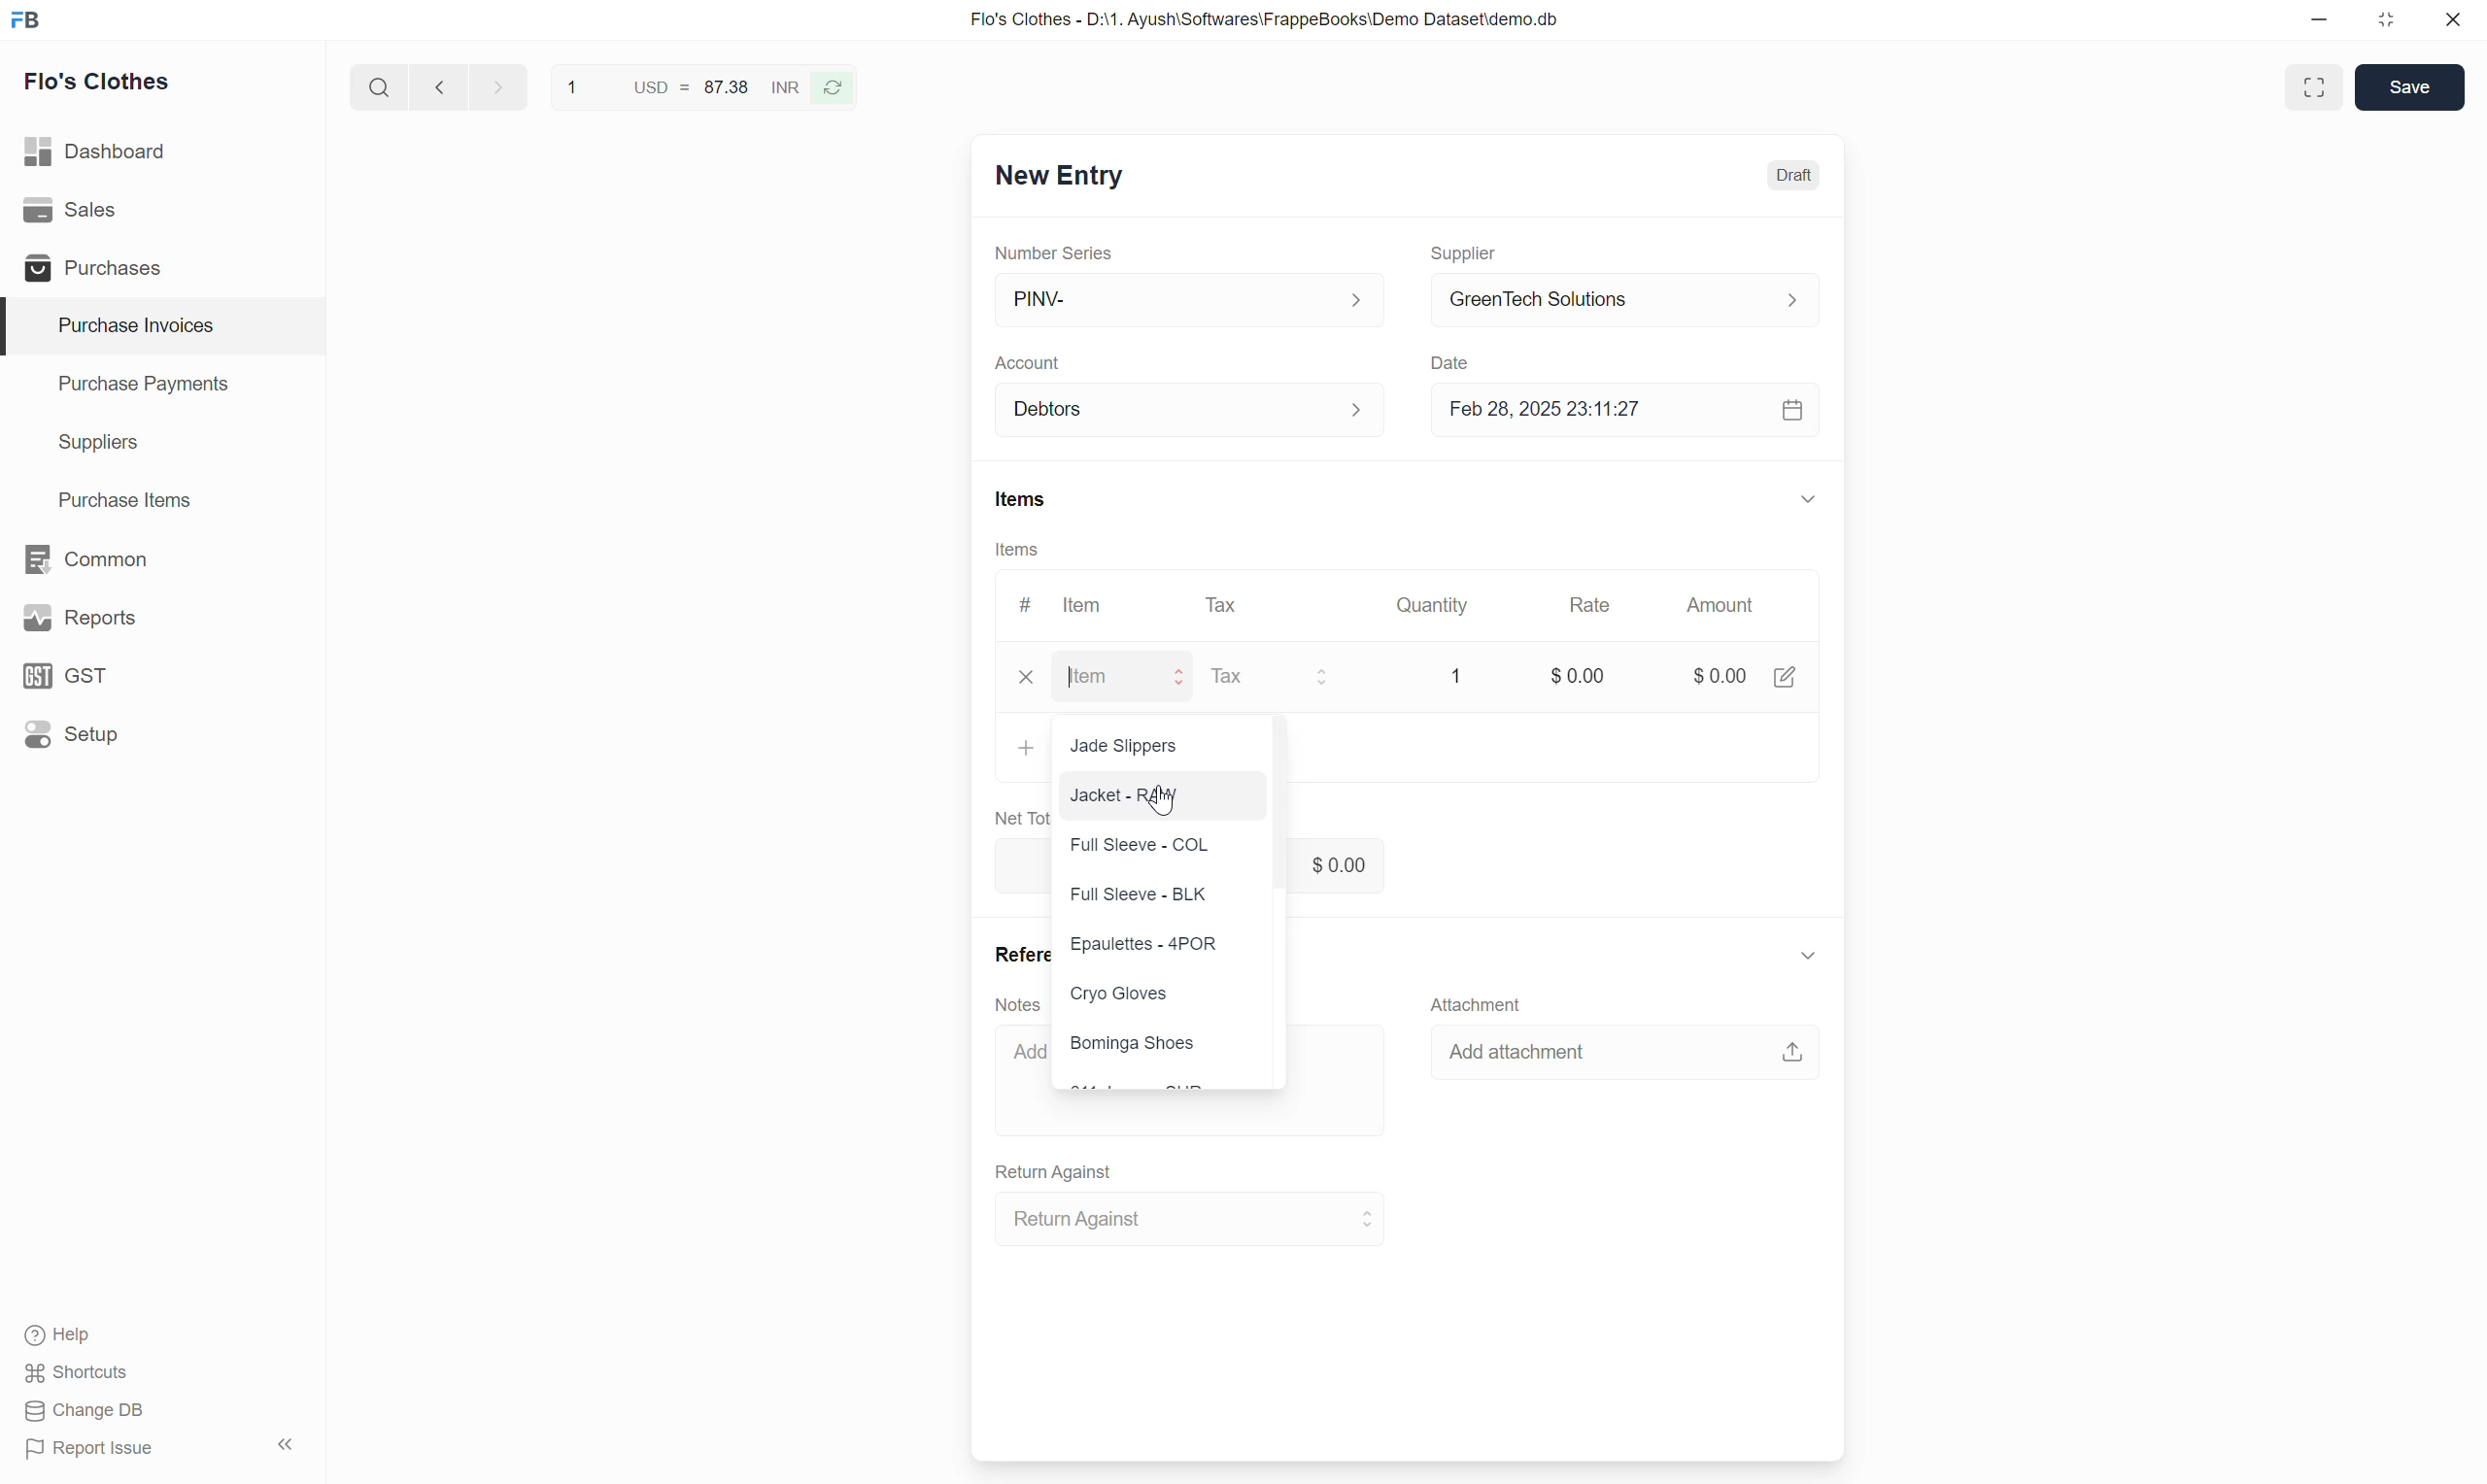  What do you see at coordinates (161, 210) in the screenshot?
I see `Sales` at bounding box center [161, 210].